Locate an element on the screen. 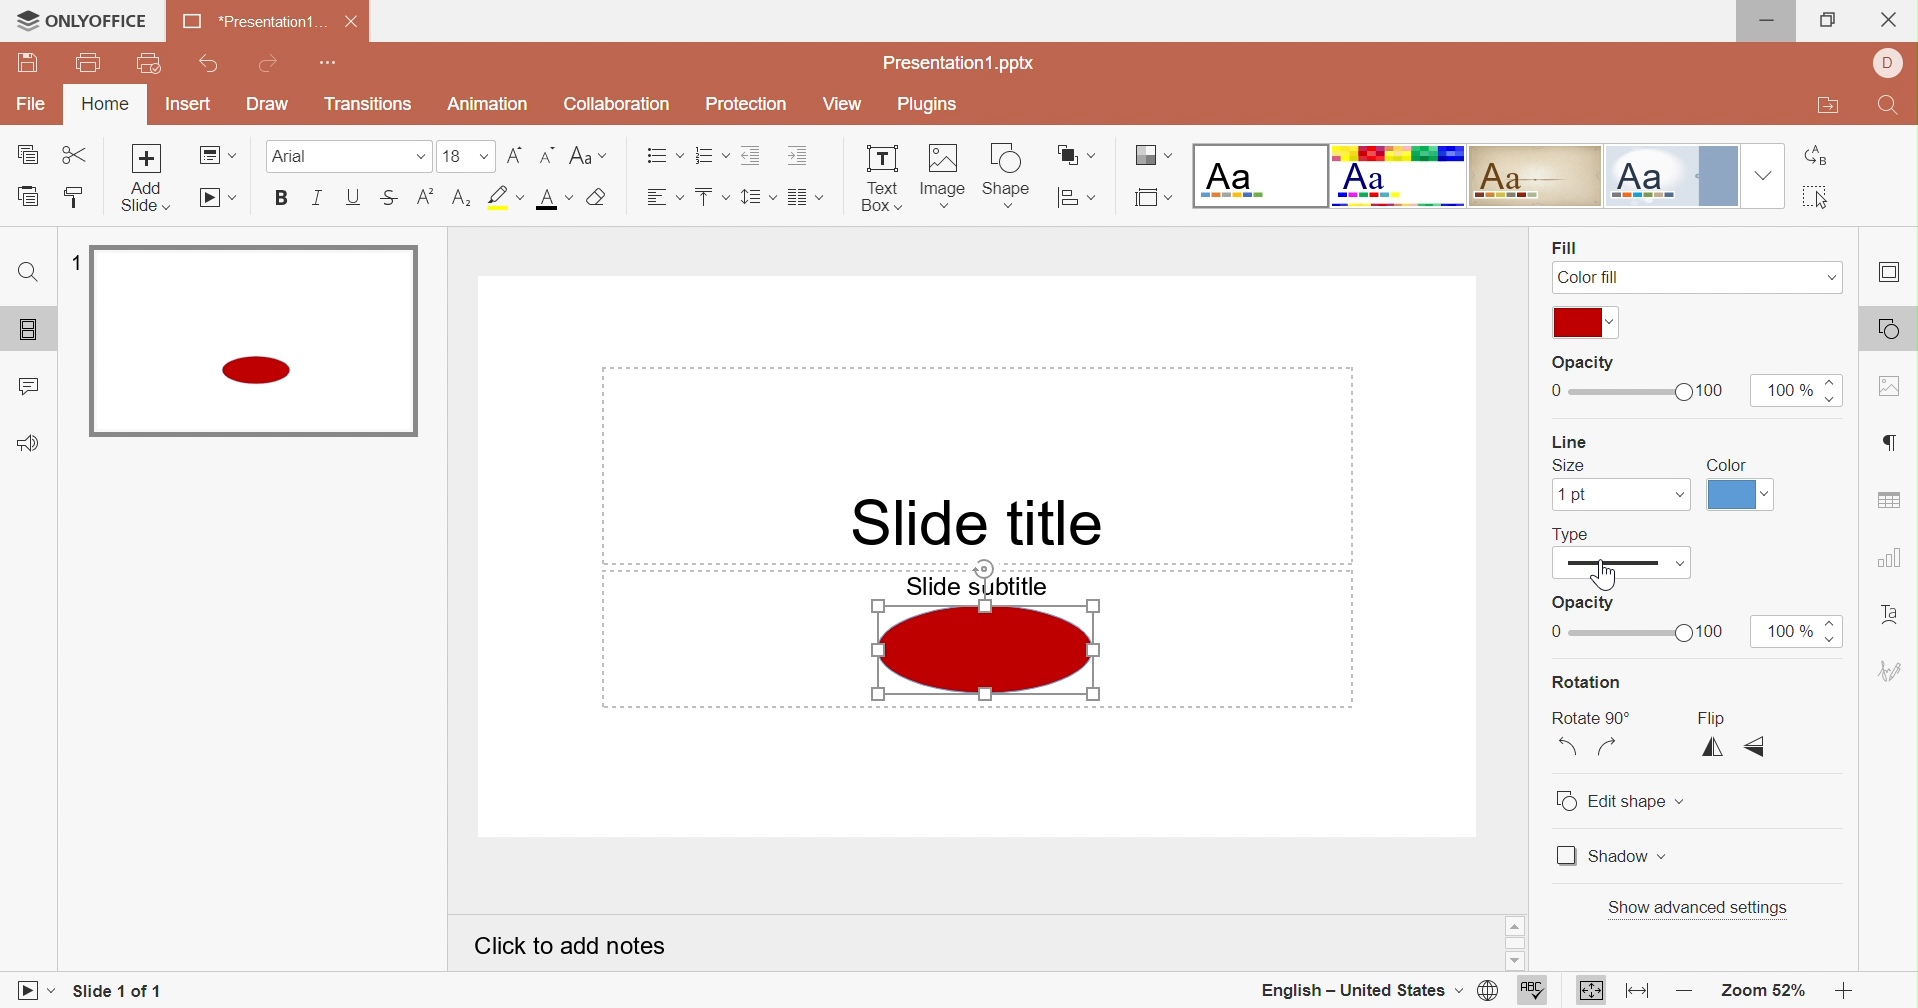  Increment font size is located at coordinates (513, 153).